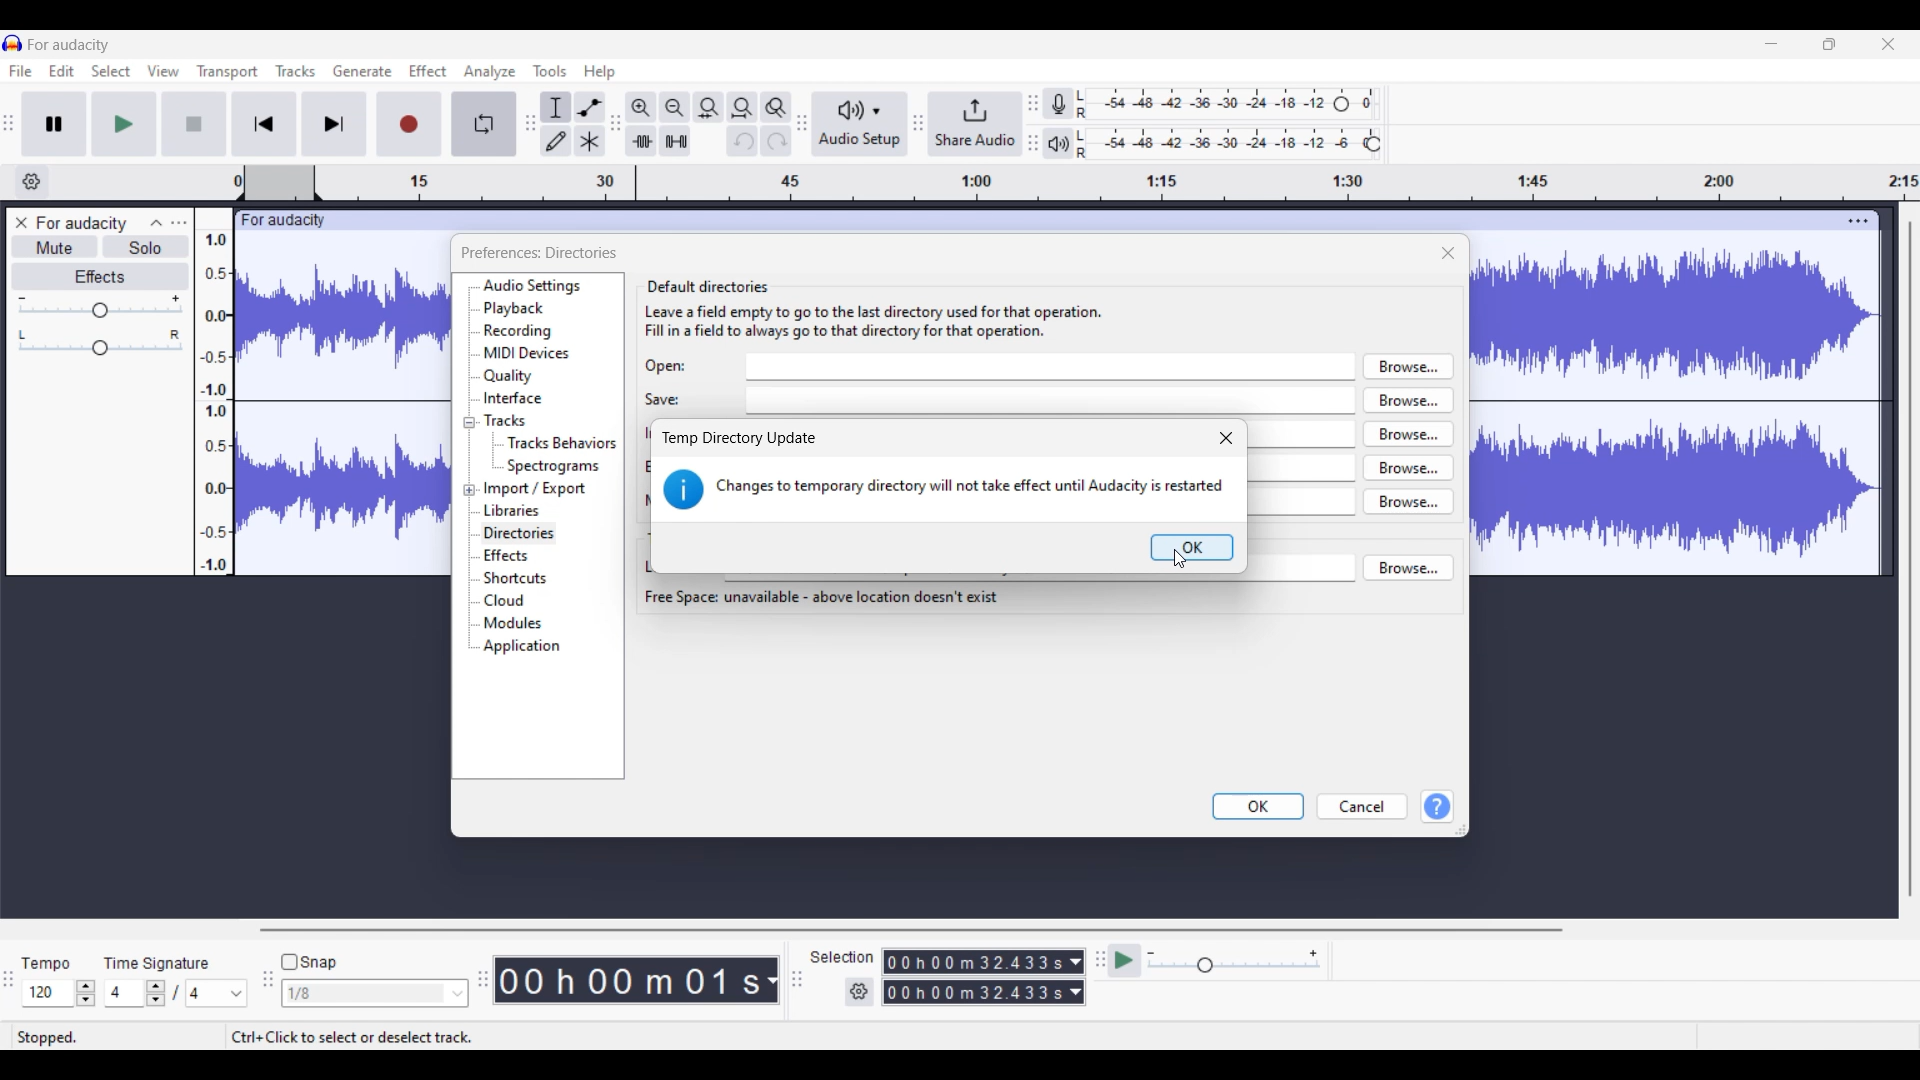  Describe the element at coordinates (124, 993) in the screenshot. I see `Input time signature` at that location.